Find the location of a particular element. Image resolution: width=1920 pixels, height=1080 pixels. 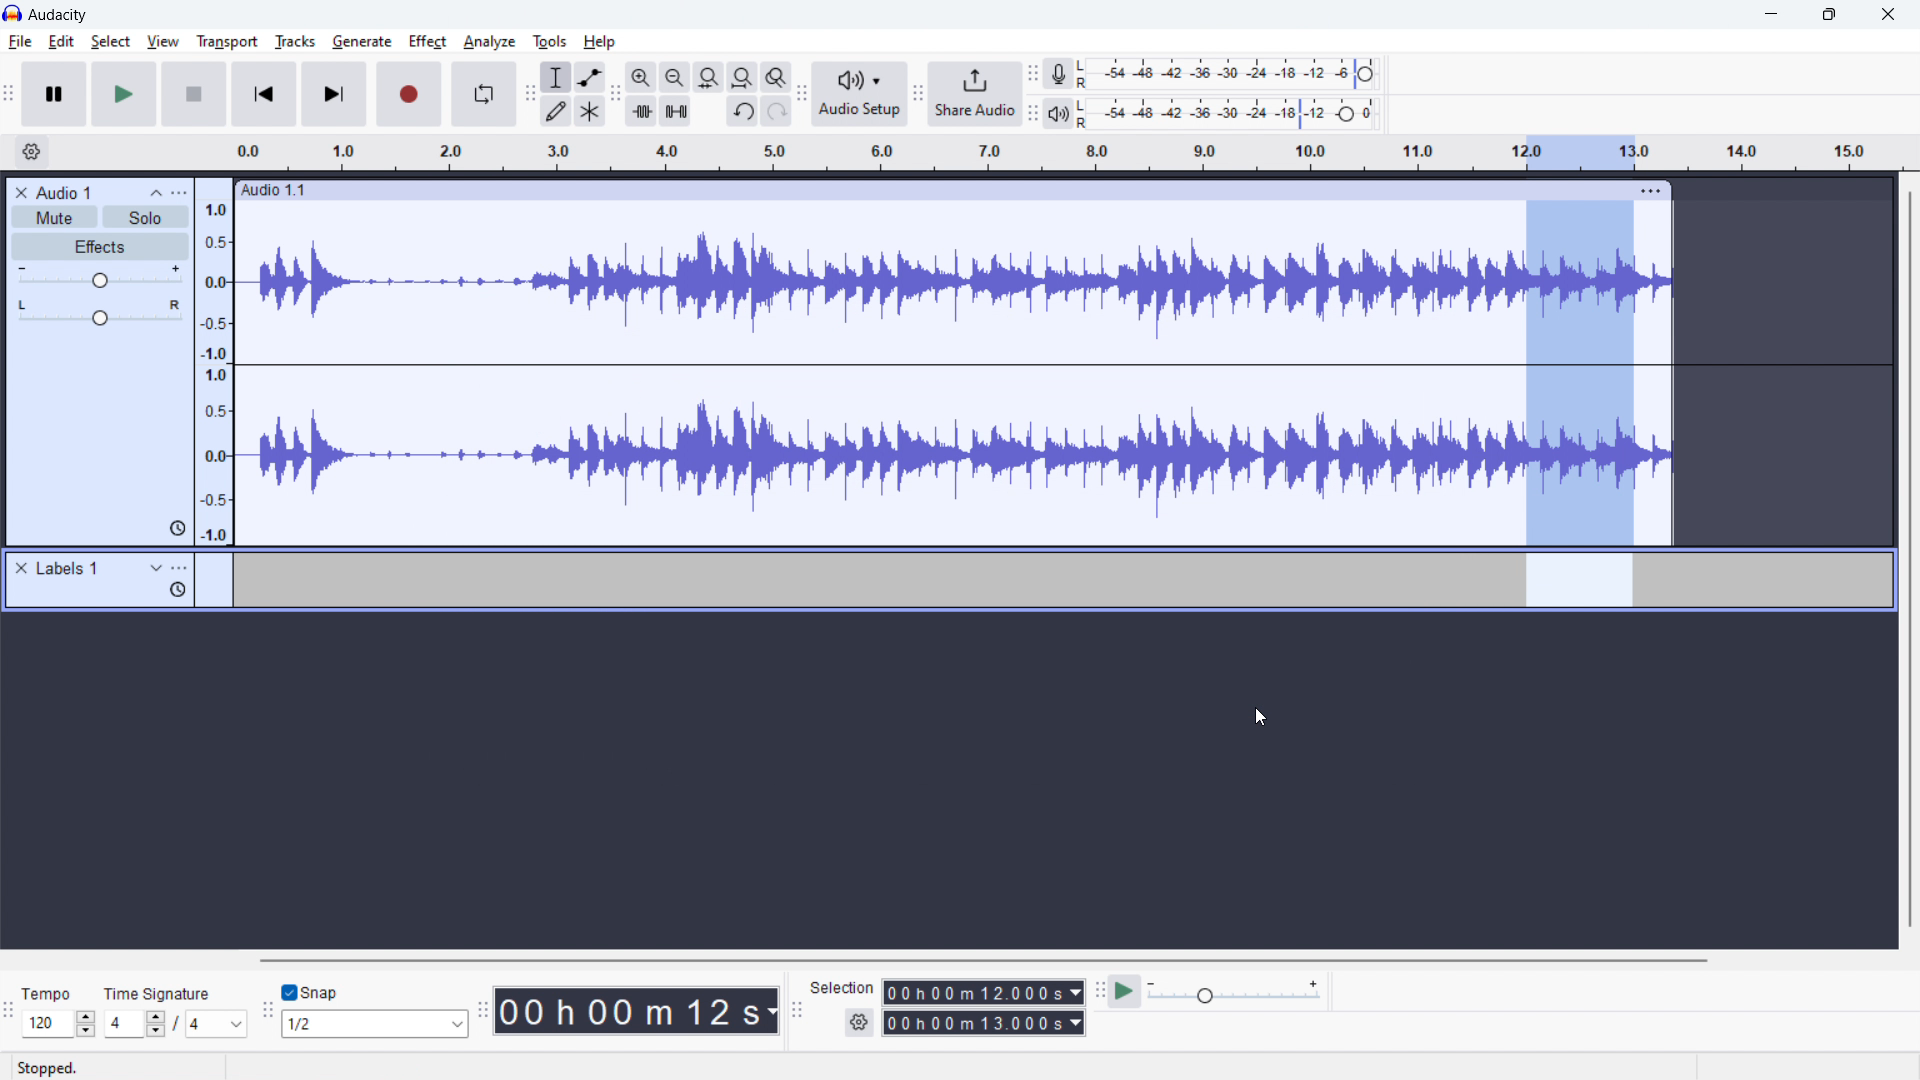

horizontal scrollbar is located at coordinates (986, 960).